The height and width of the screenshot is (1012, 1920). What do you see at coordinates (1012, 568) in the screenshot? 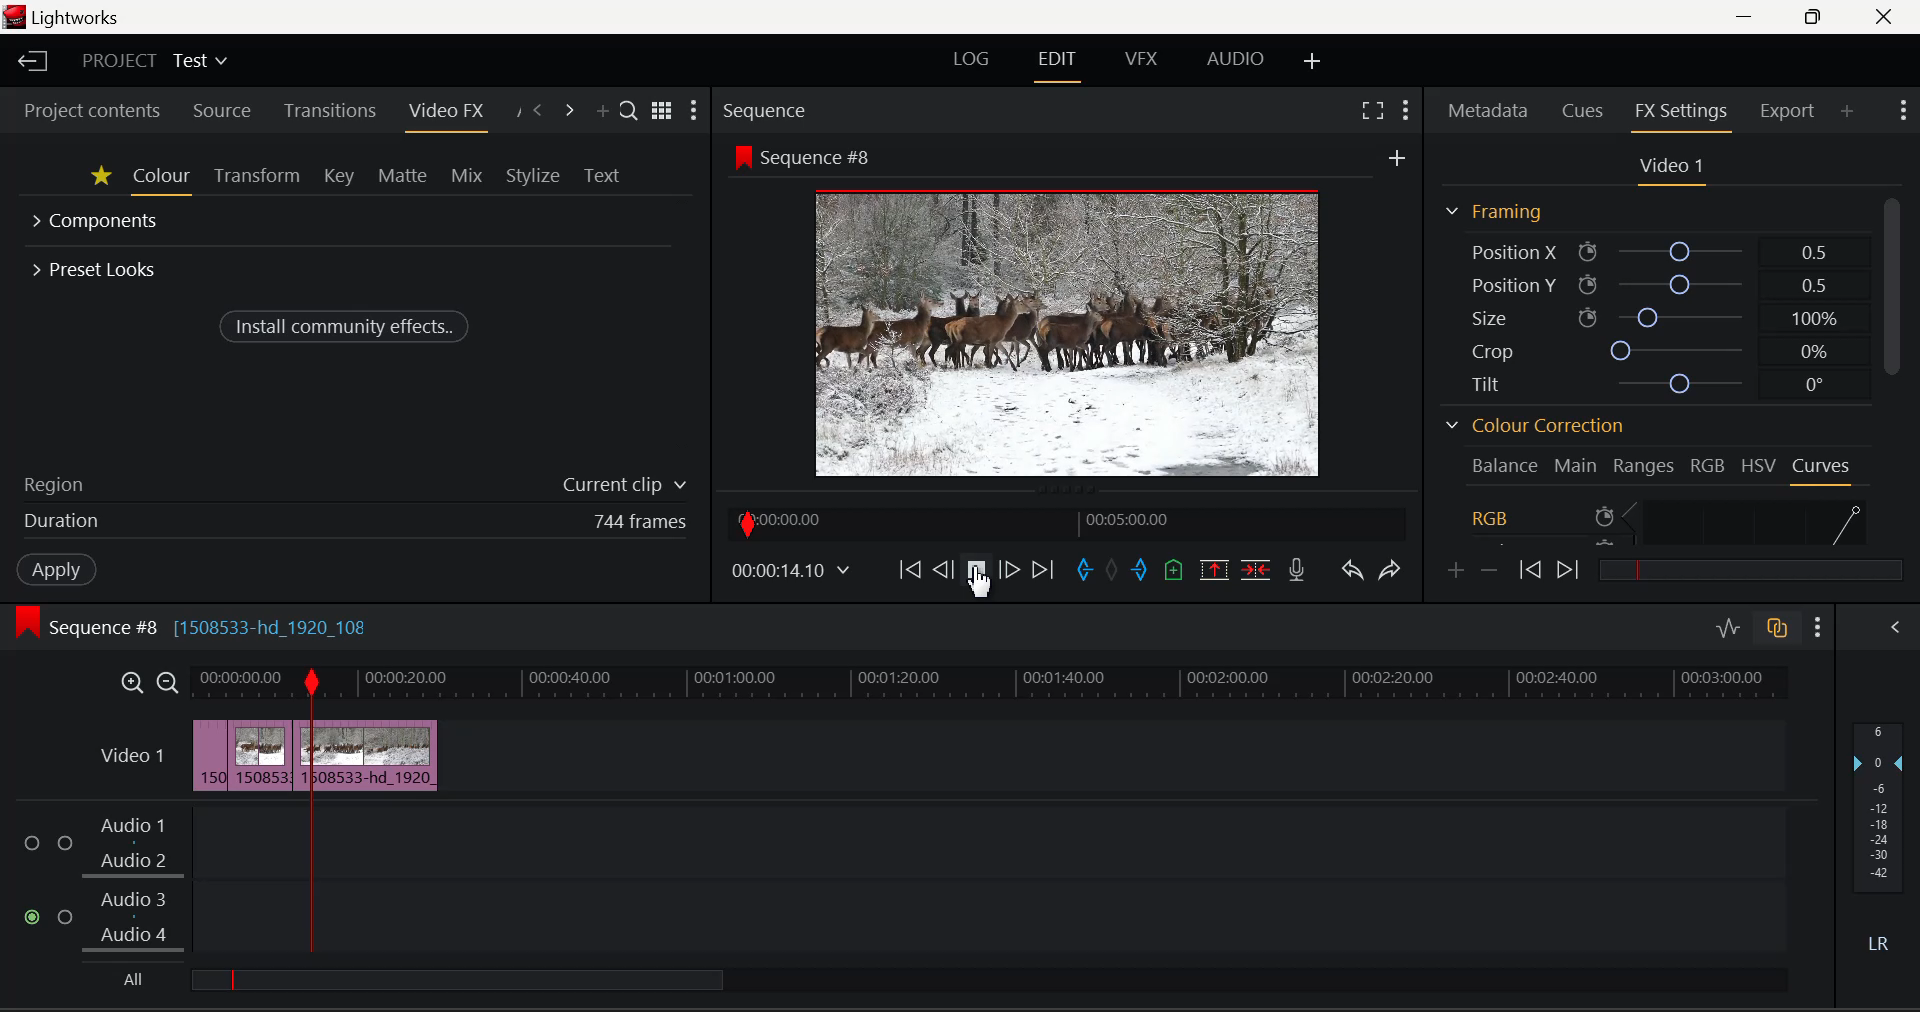
I see `Go Forward` at bounding box center [1012, 568].